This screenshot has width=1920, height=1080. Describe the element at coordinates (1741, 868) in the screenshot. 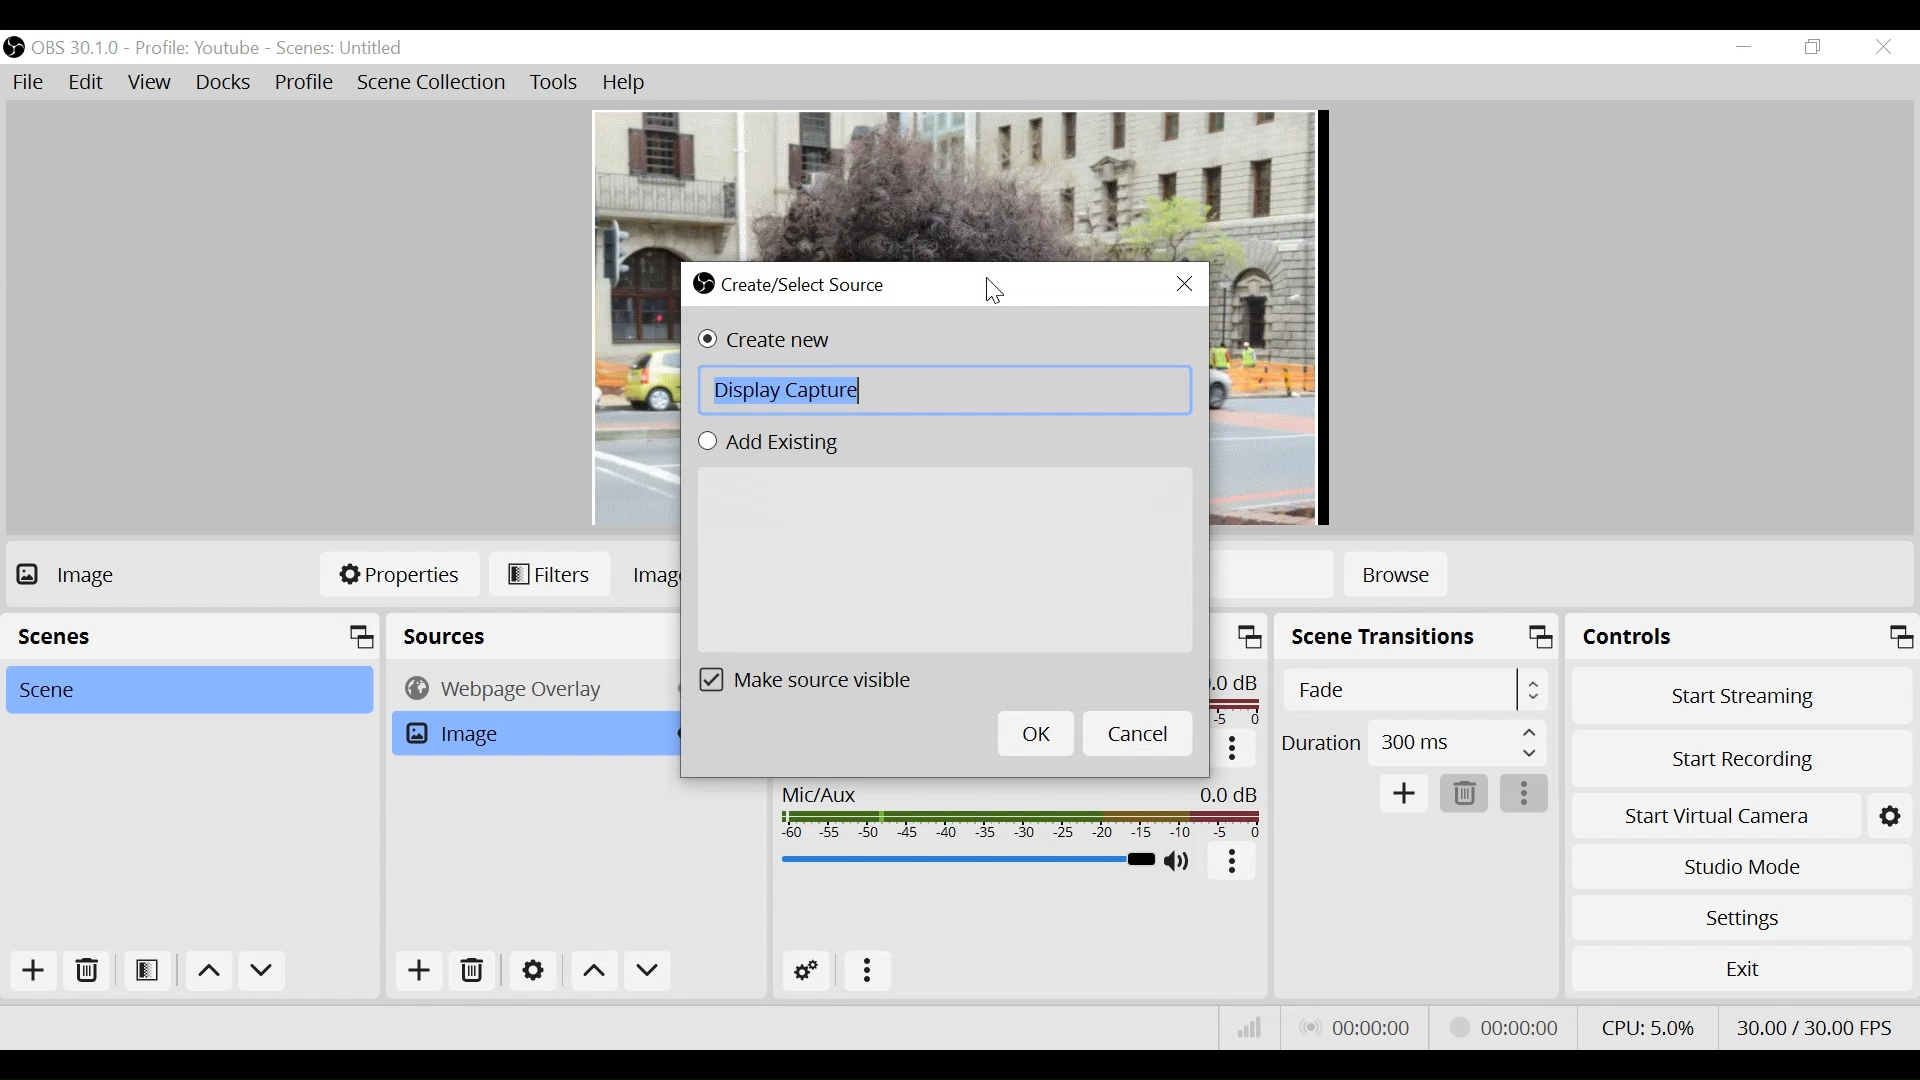

I see `Studio Mode` at that location.